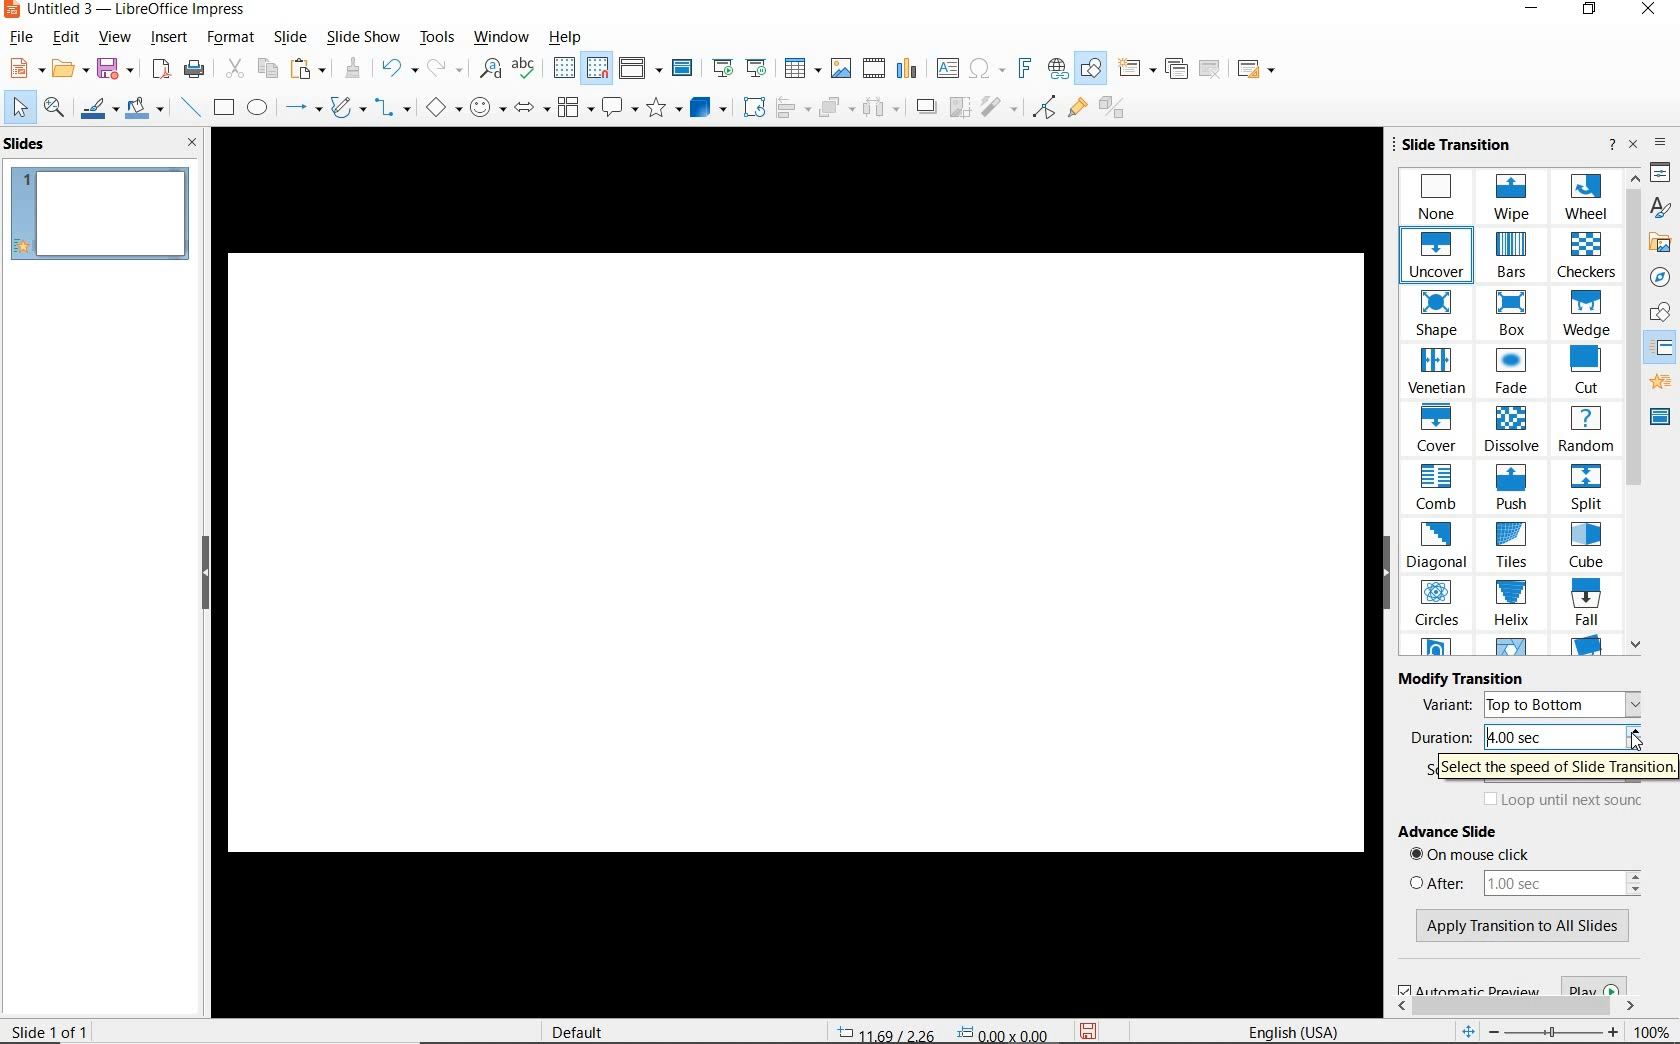  What do you see at coordinates (936, 1030) in the screenshot?
I see `POSITION AND SIZE` at bounding box center [936, 1030].